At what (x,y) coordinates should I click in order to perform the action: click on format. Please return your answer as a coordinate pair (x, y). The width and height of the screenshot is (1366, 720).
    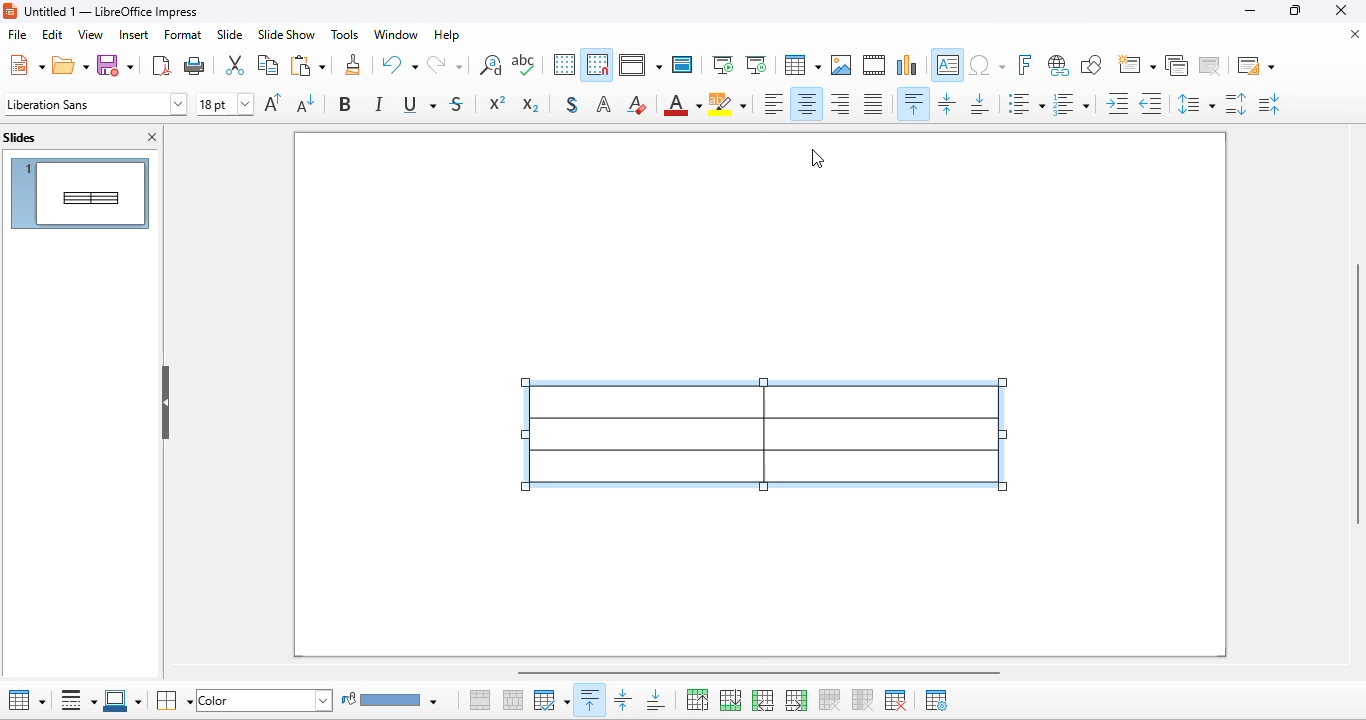
    Looking at the image, I should click on (183, 34).